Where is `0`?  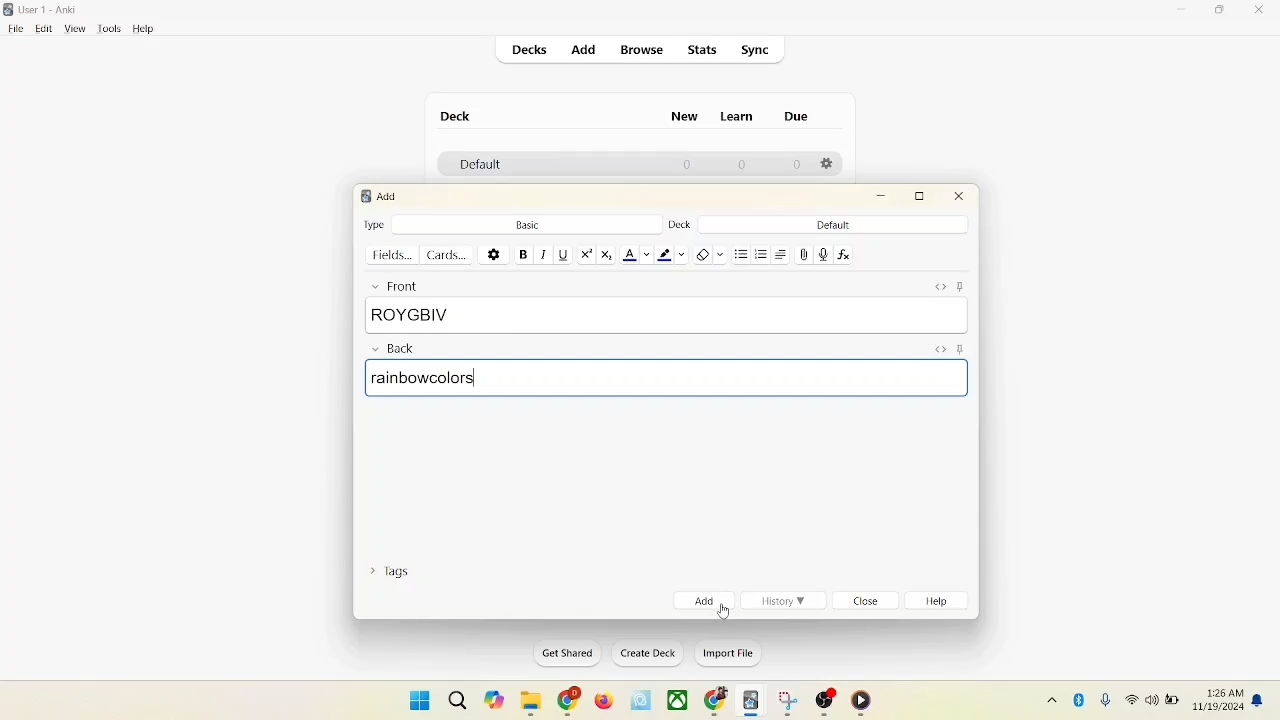
0 is located at coordinates (798, 165).